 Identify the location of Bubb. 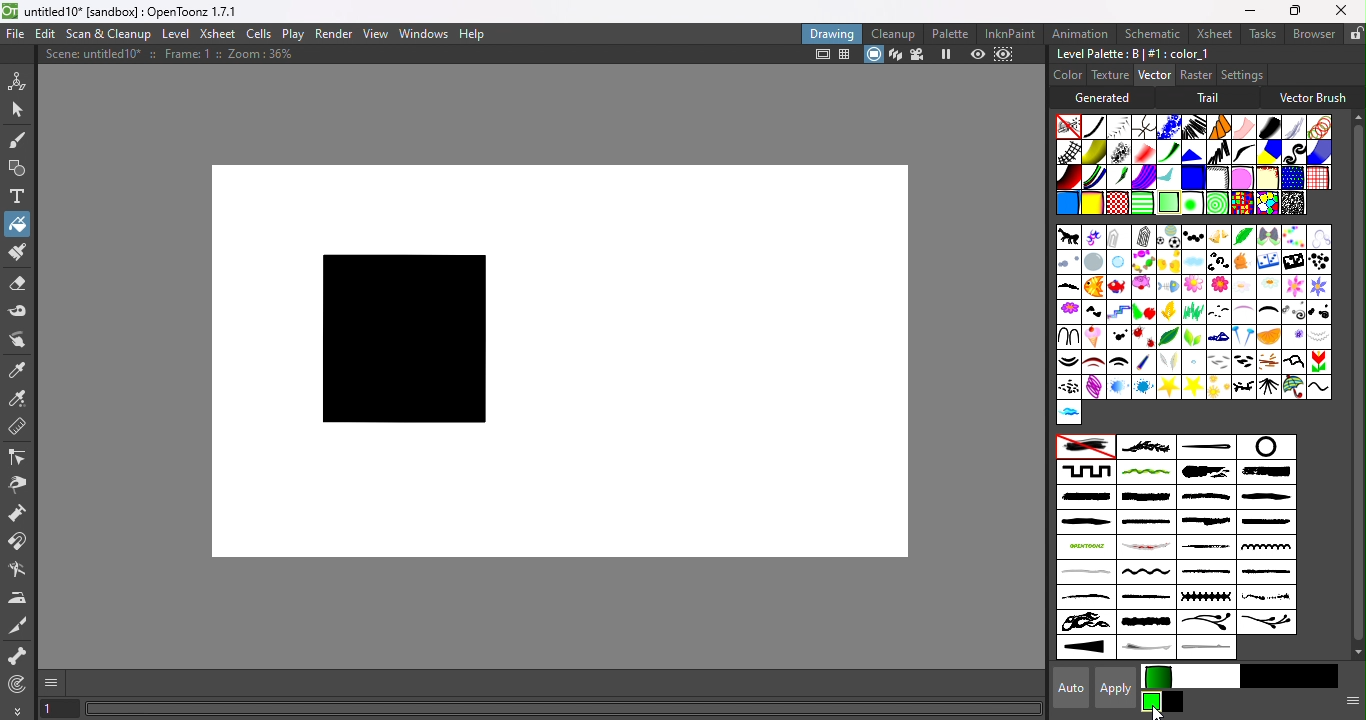
(1068, 264).